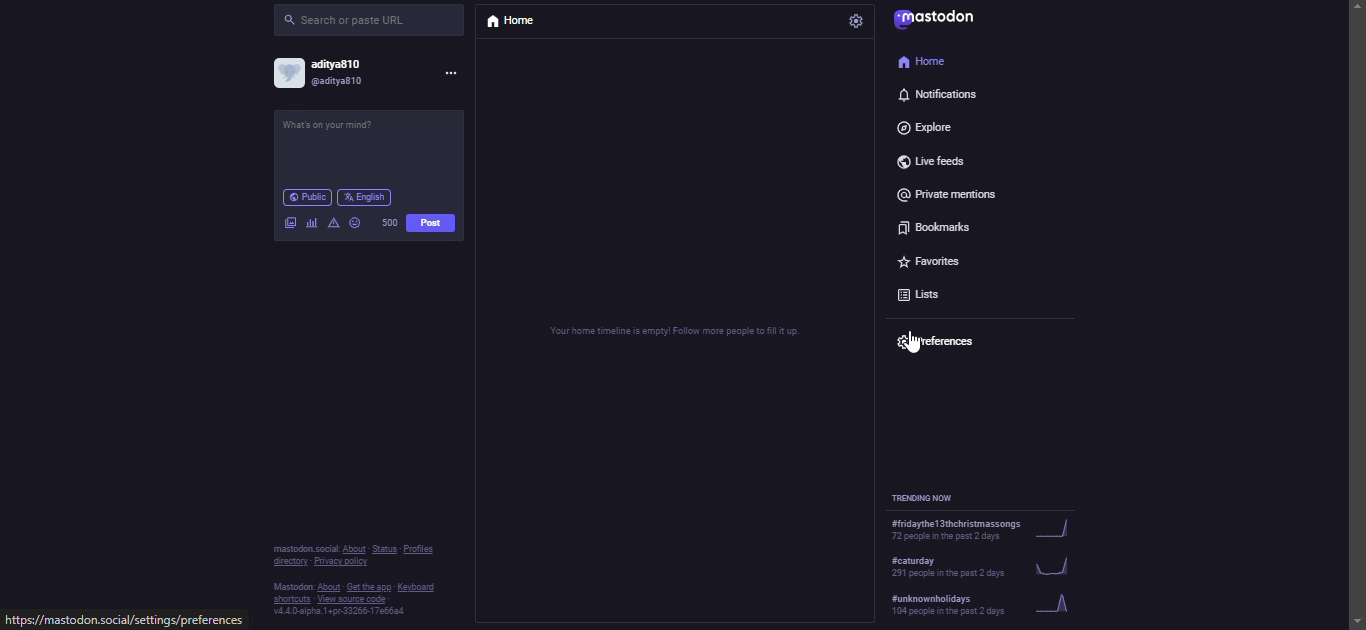 The width and height of the screenshot is (1366, 630). I want to click on post, so click(340, 130).